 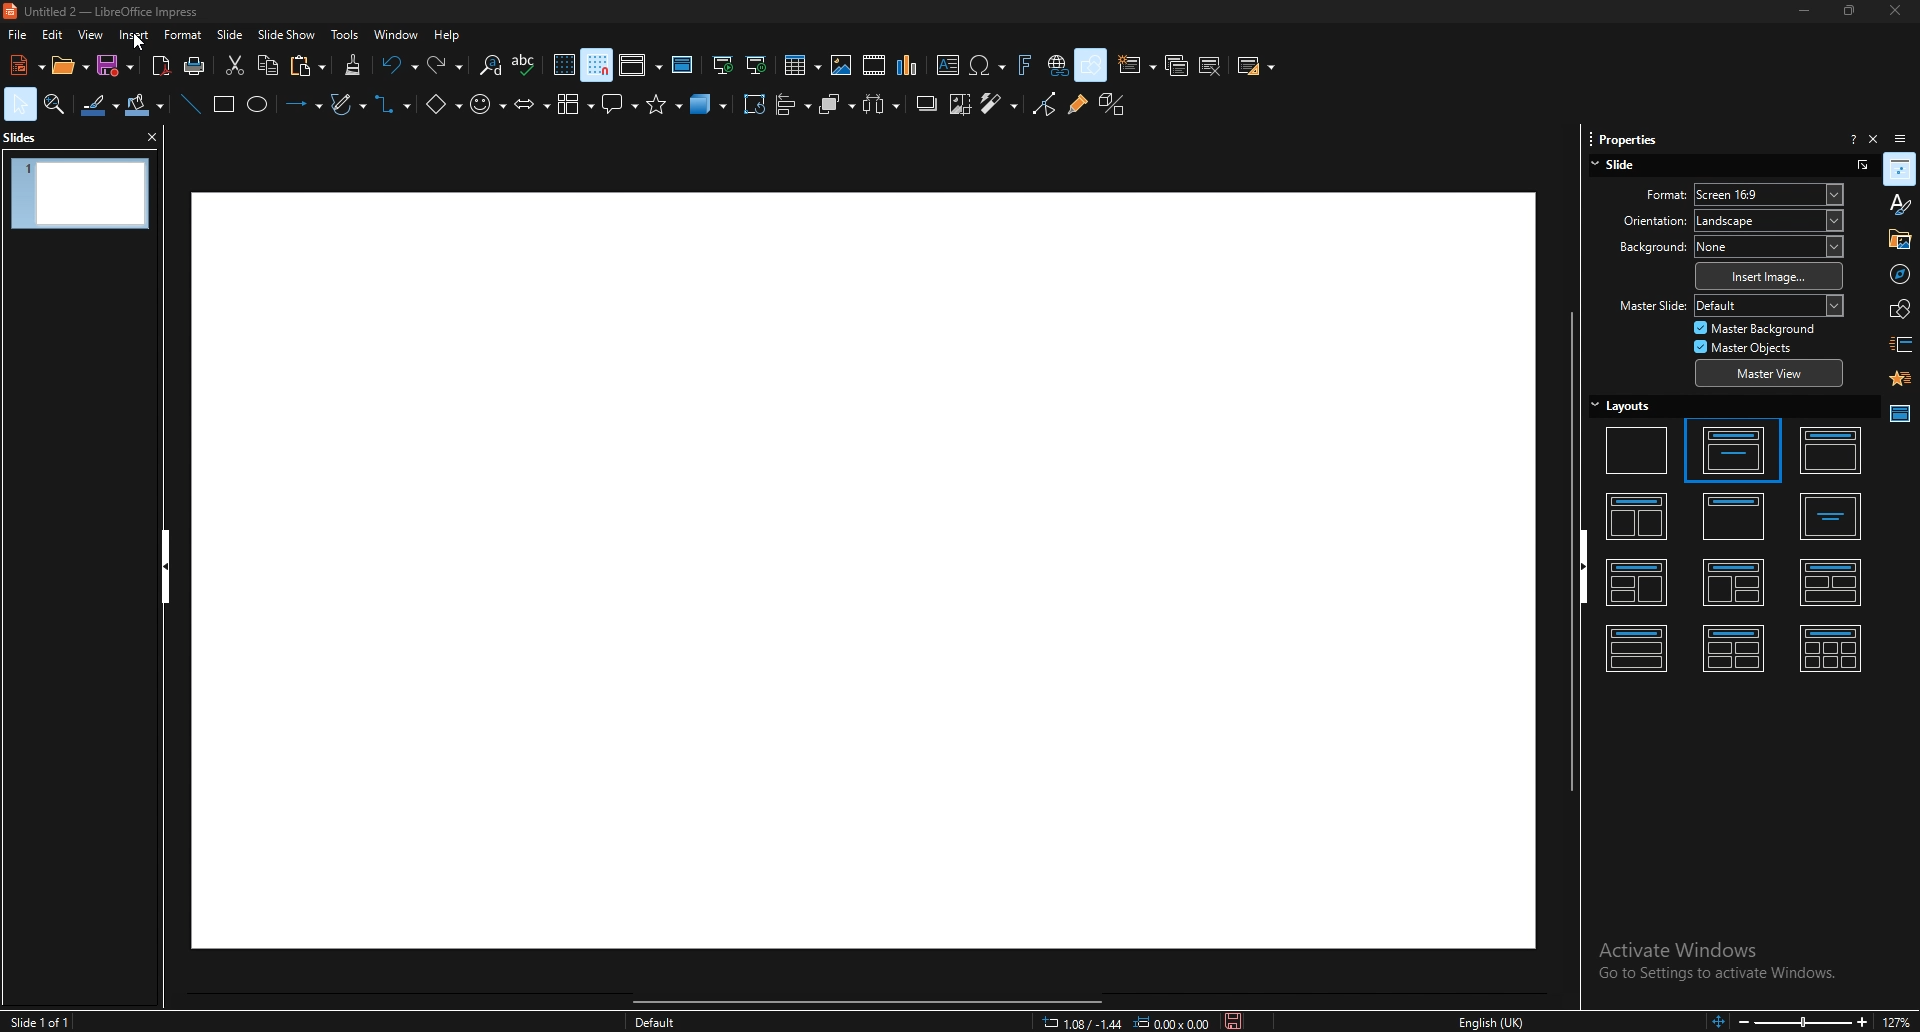 I want to click on delete slide, so click(x=1213, y=66).